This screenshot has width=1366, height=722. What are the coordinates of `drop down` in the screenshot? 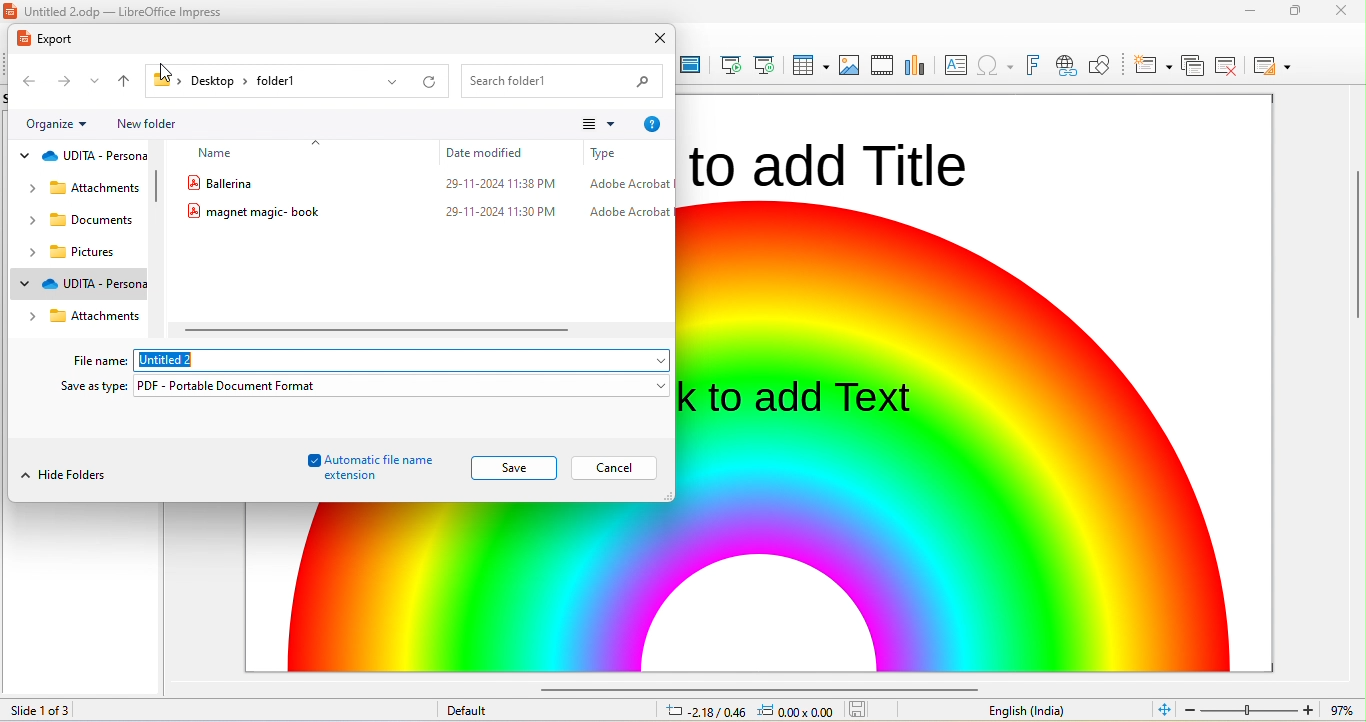 It's located at (26, 219).